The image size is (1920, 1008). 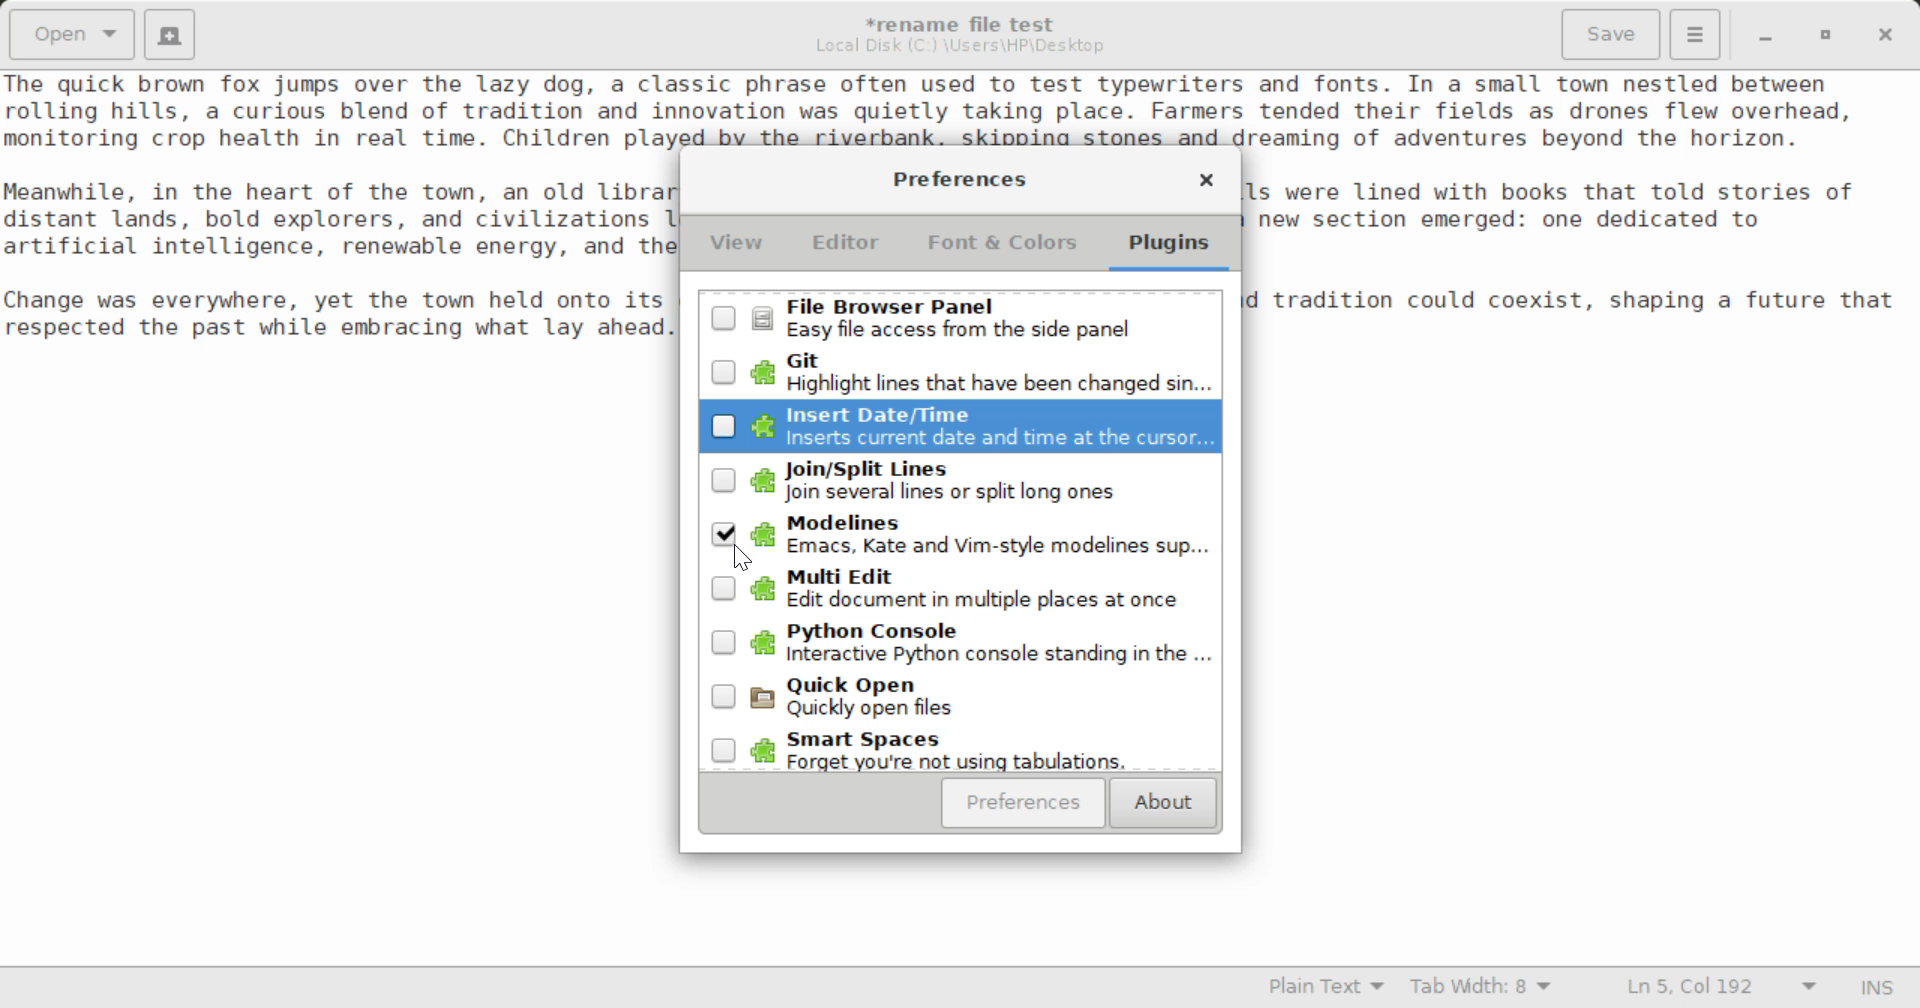 I want to click on Unselected Insert Date/Time Plugin, so click(x=956, y=423).